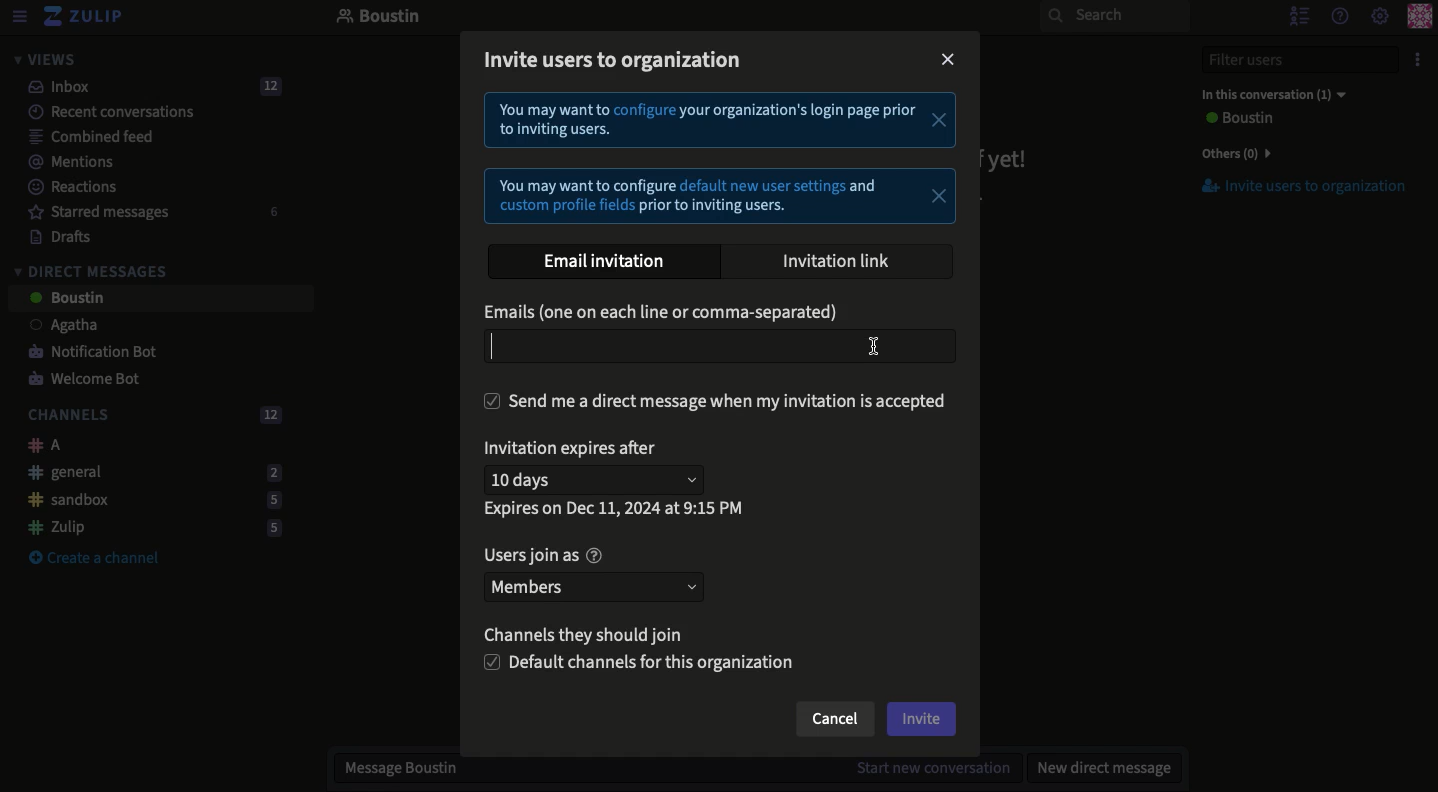 This screenshot has height=792, width=1438. I want to click on Inbox, so click(146, 87).